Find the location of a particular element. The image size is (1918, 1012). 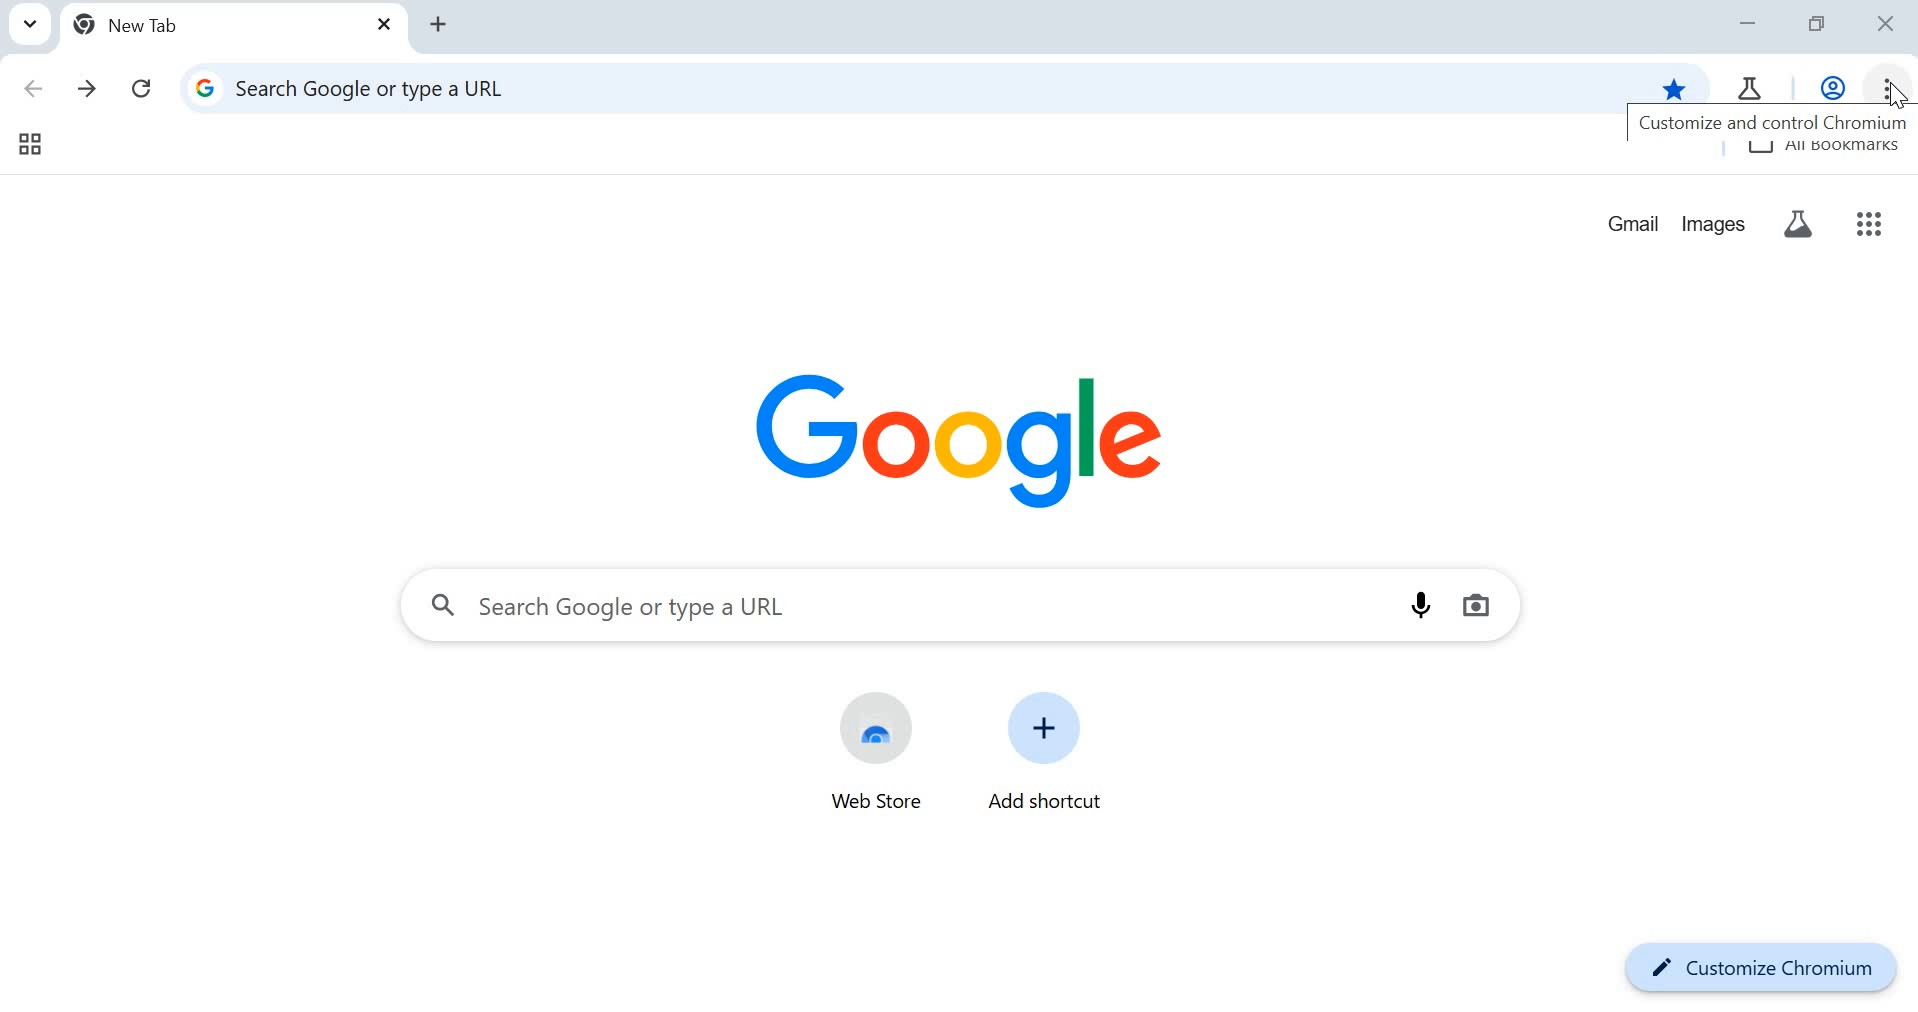

close is located at coordinates (1886, 28).